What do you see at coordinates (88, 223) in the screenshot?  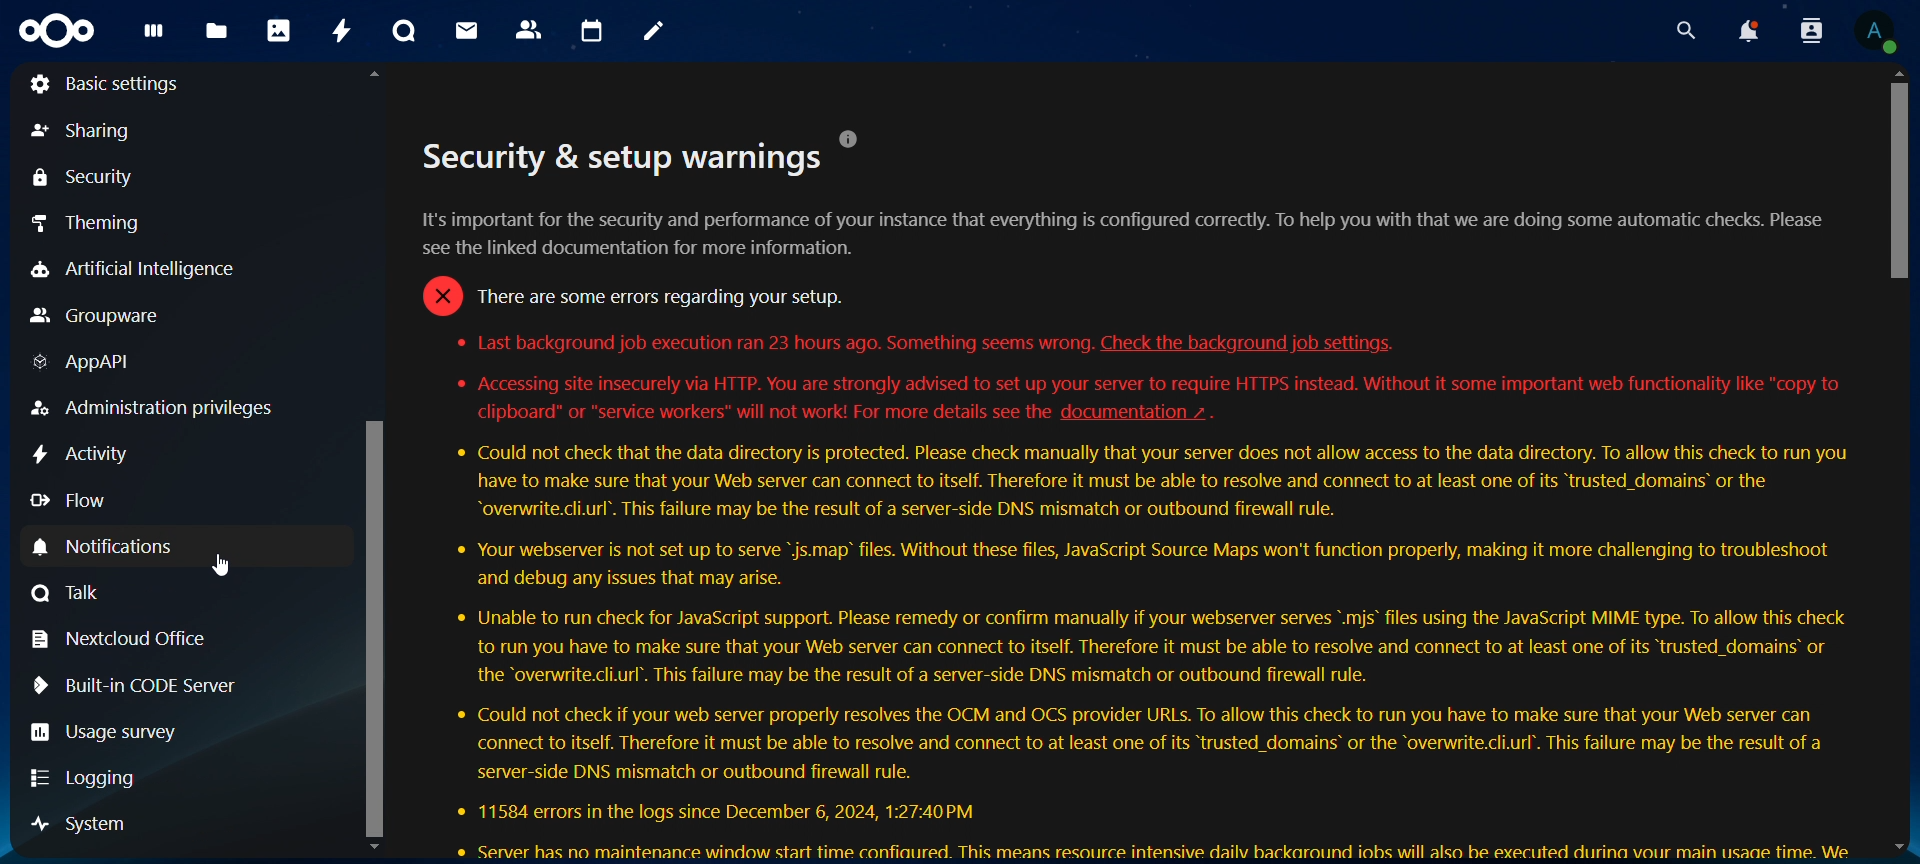 I see `theming` at bounding box center [88, 223].